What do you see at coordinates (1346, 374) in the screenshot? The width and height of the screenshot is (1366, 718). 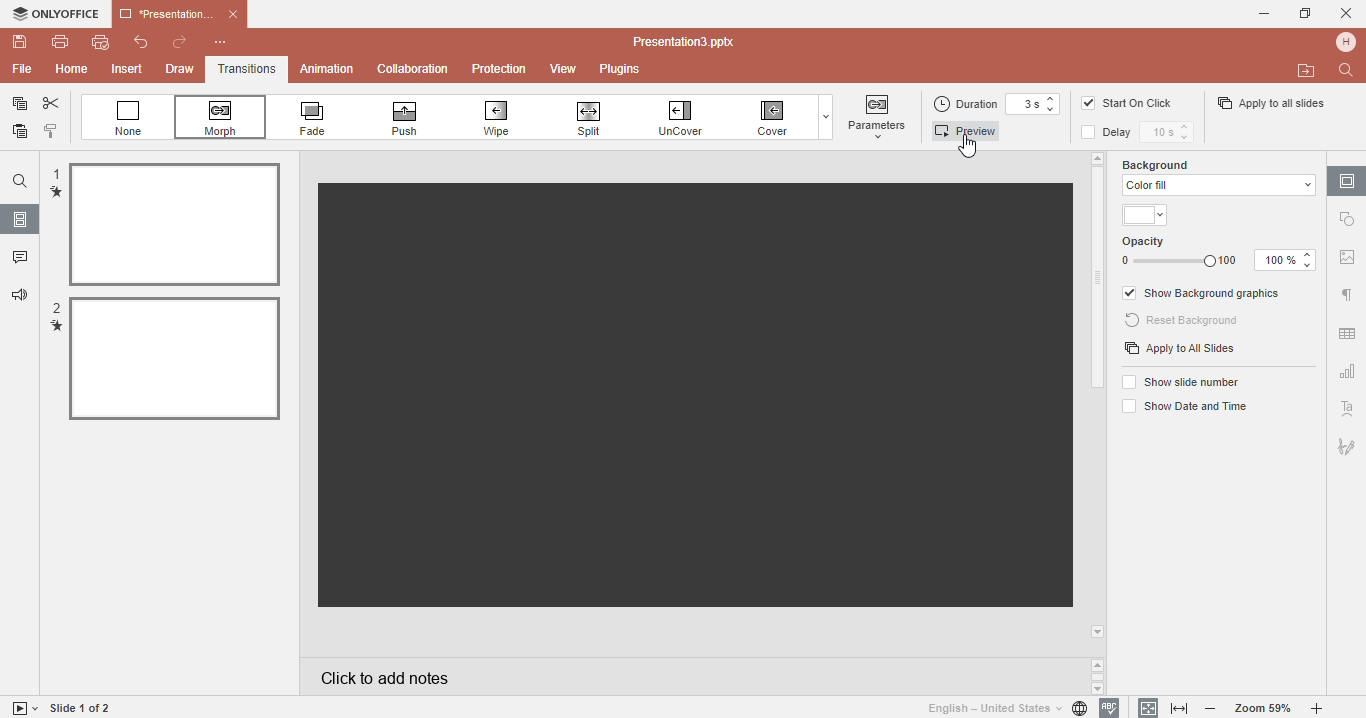 I see `Chart setting` at bounding box center [1346, 374].